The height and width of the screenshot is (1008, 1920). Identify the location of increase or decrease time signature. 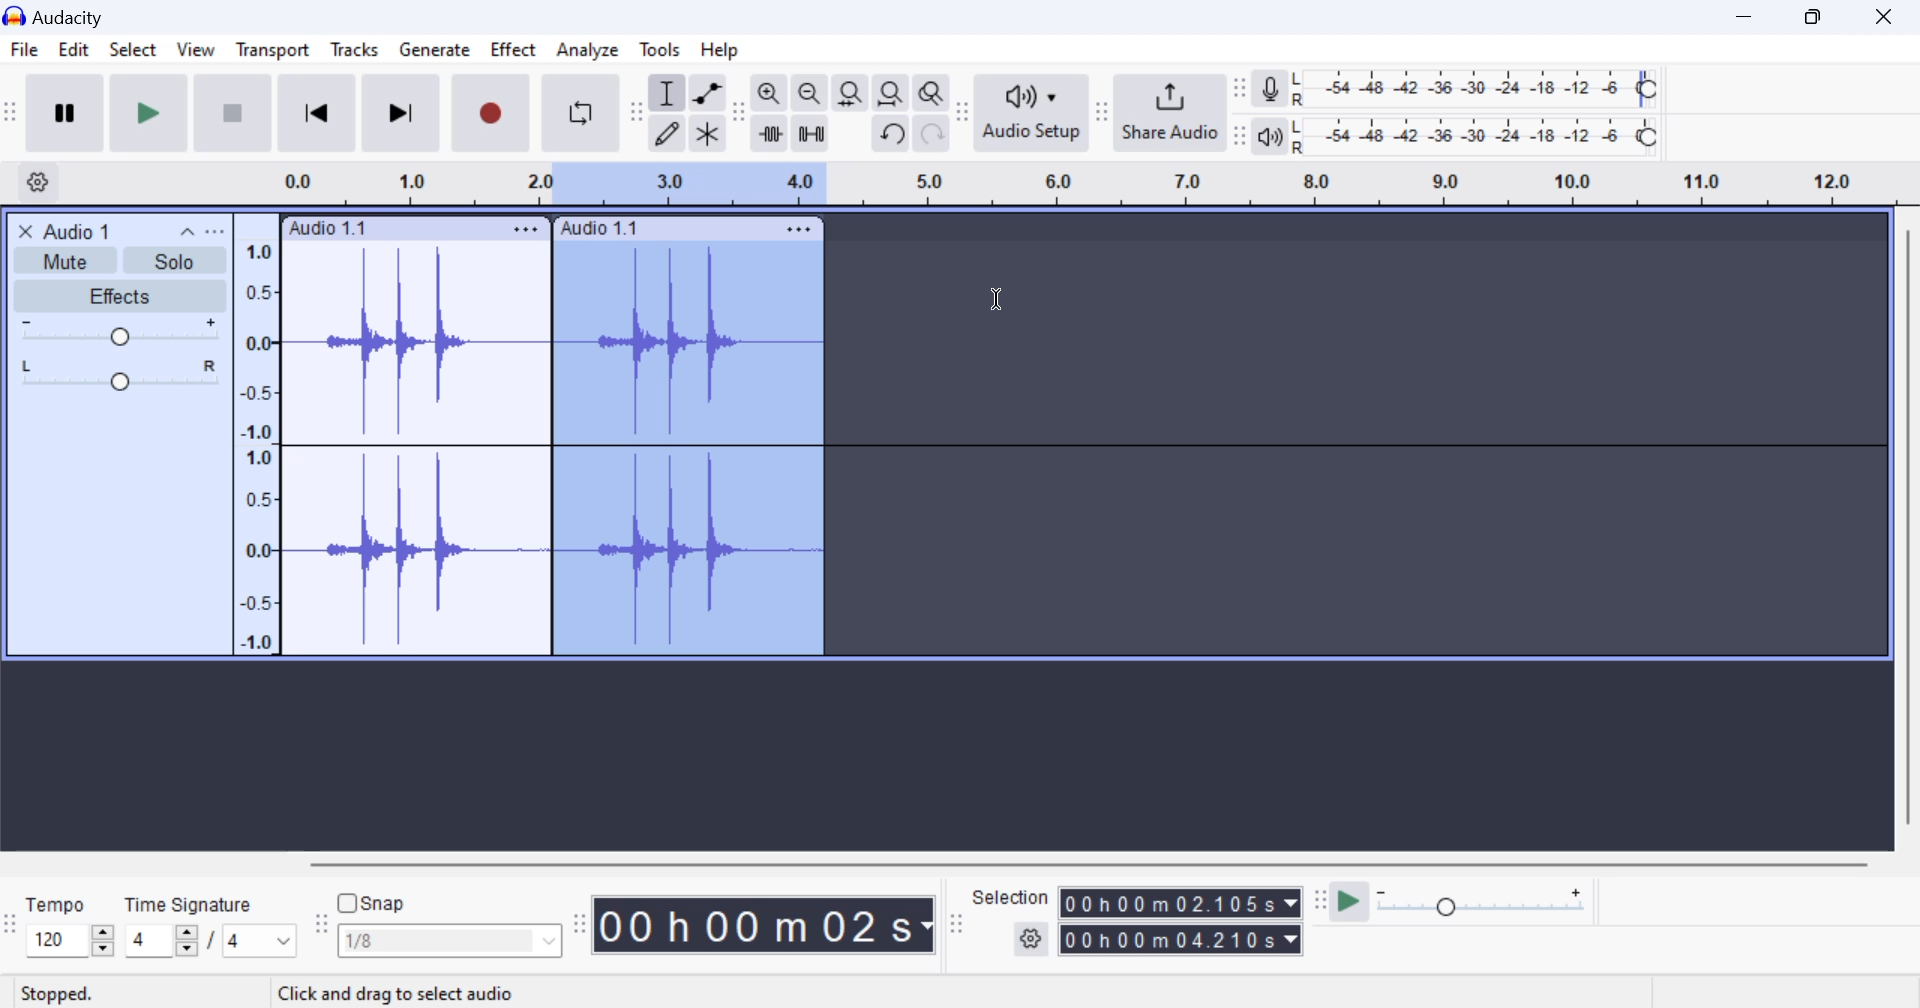
(161, 941).